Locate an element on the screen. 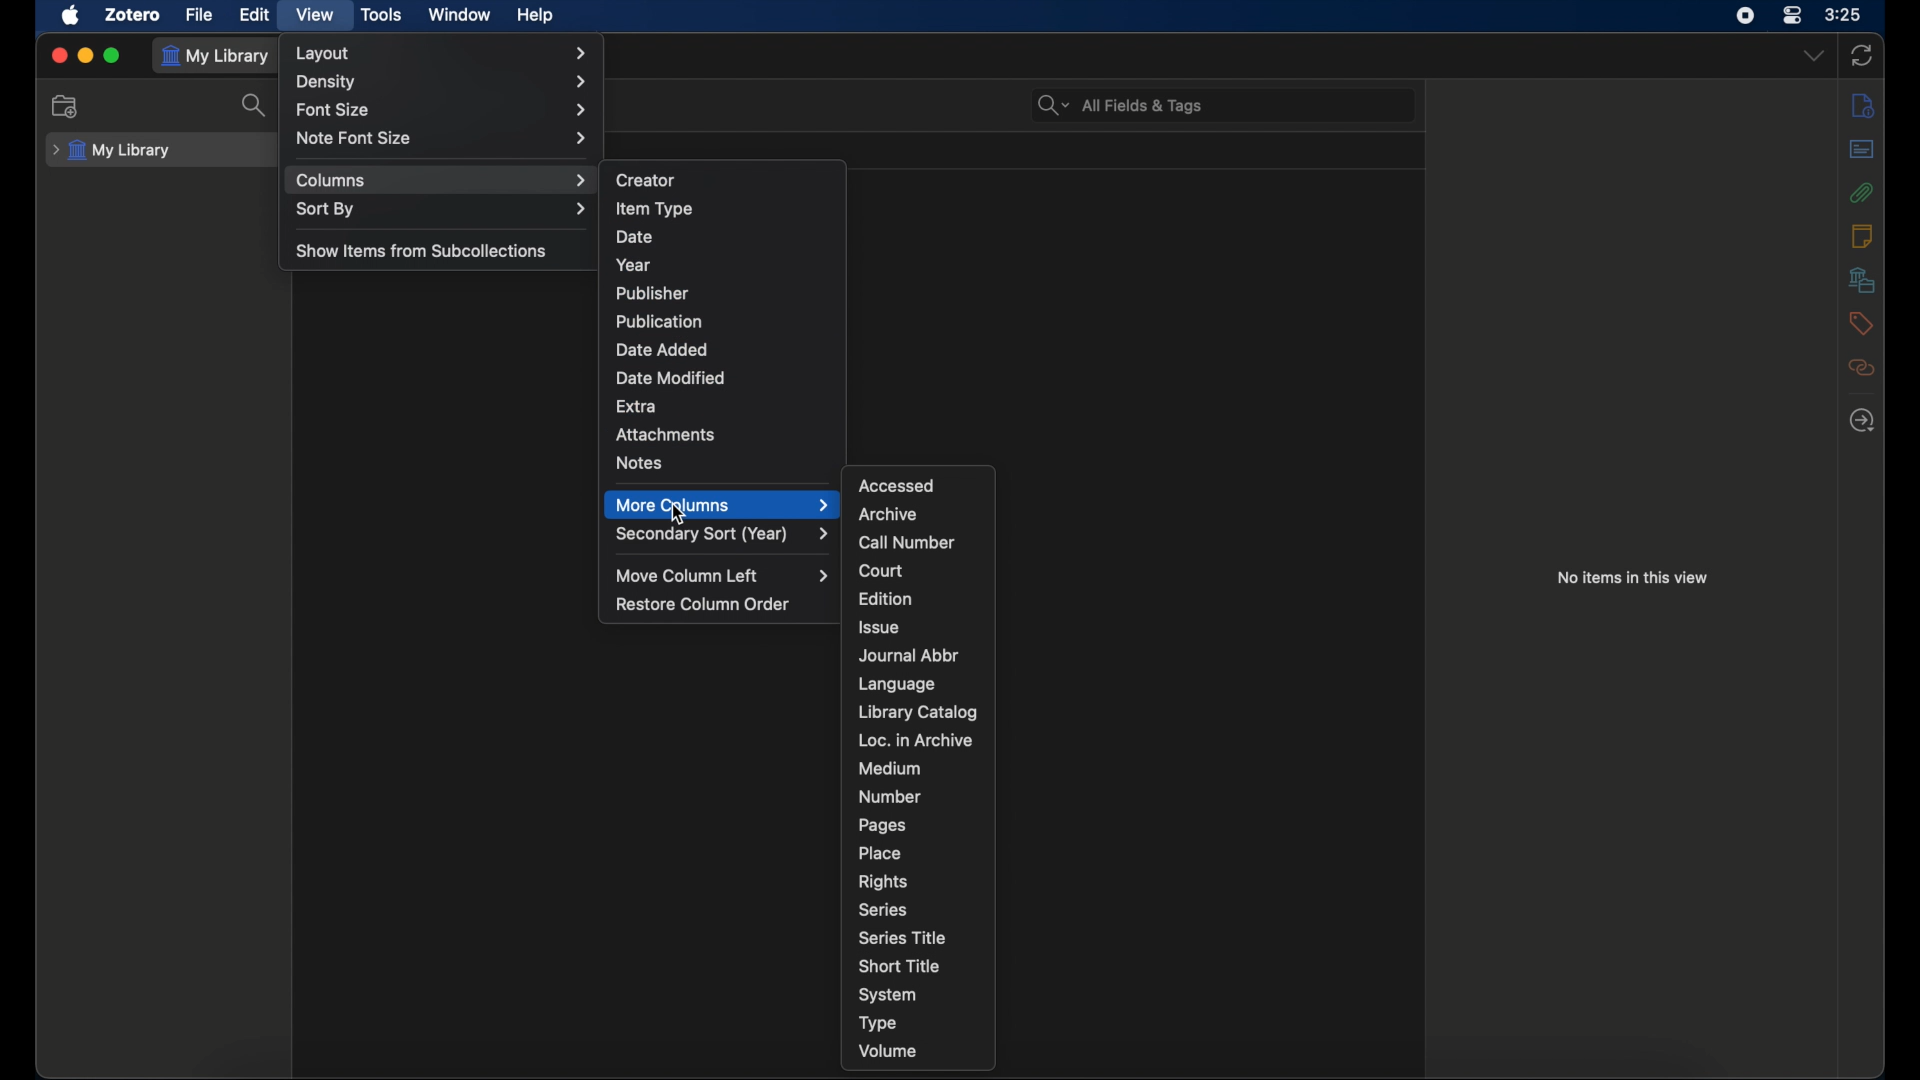  layout is located at coordinates (443, 54).